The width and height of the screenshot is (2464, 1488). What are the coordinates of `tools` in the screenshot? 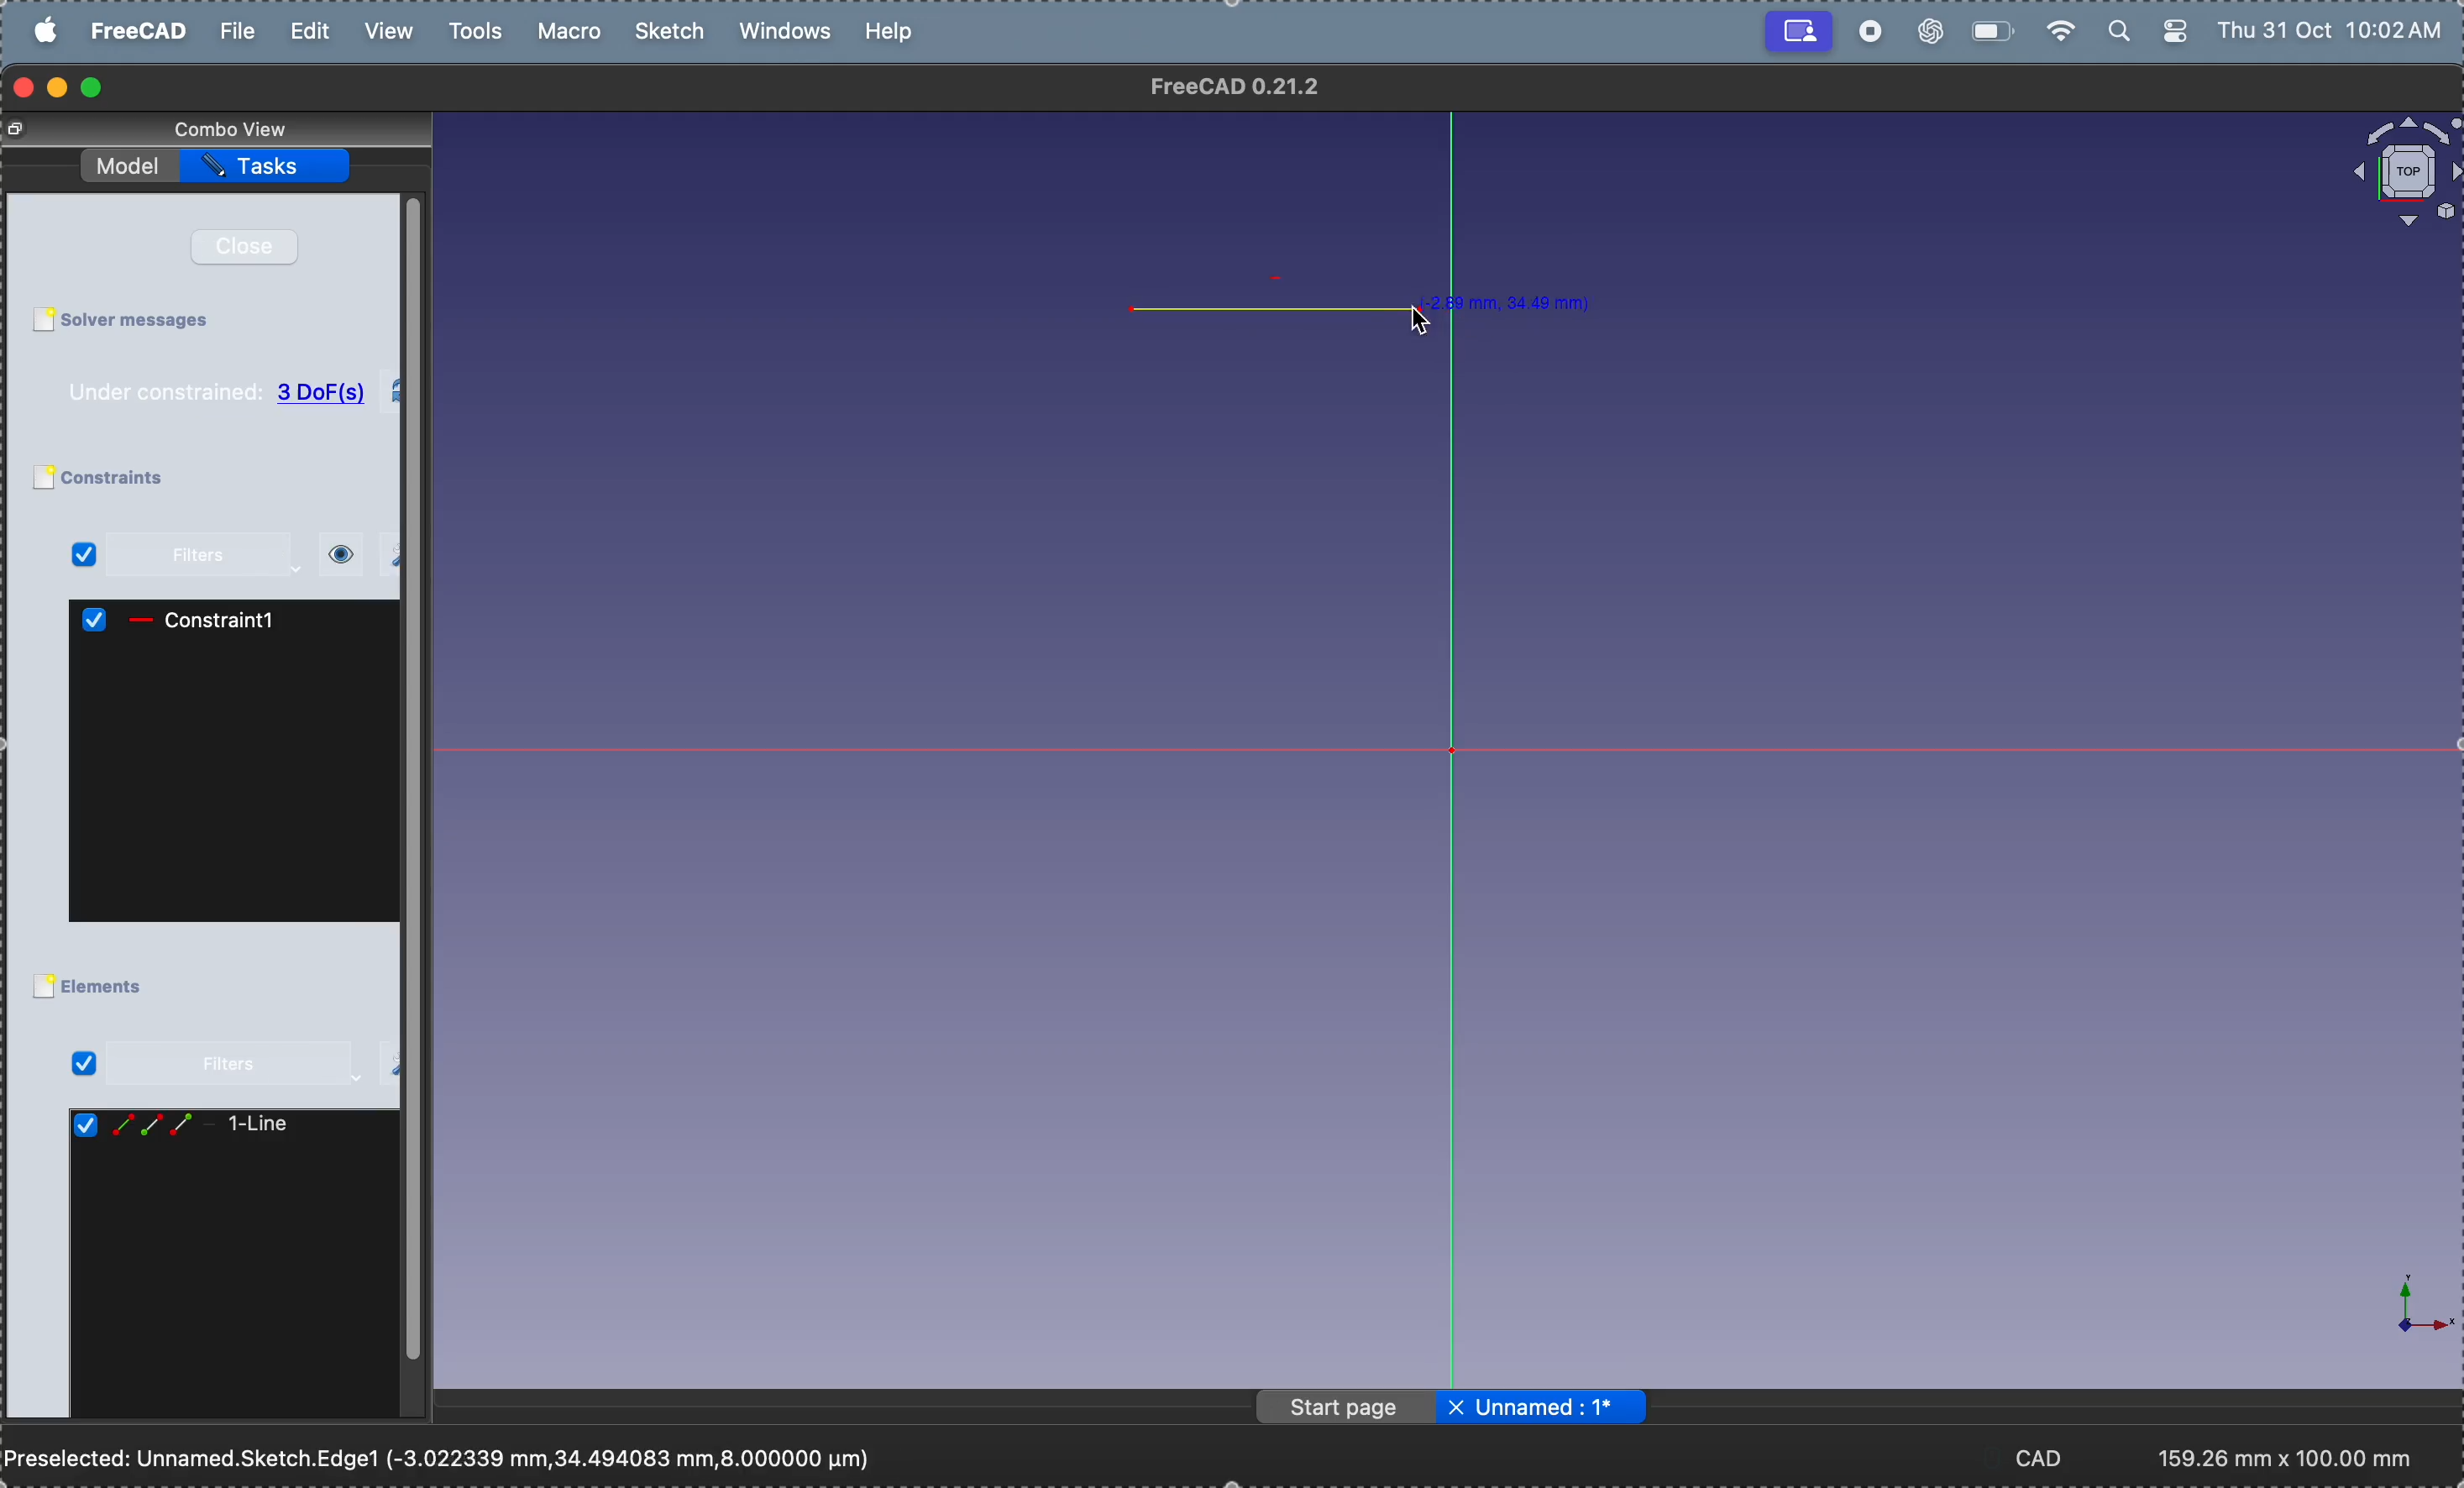 It's located at (481, 32).